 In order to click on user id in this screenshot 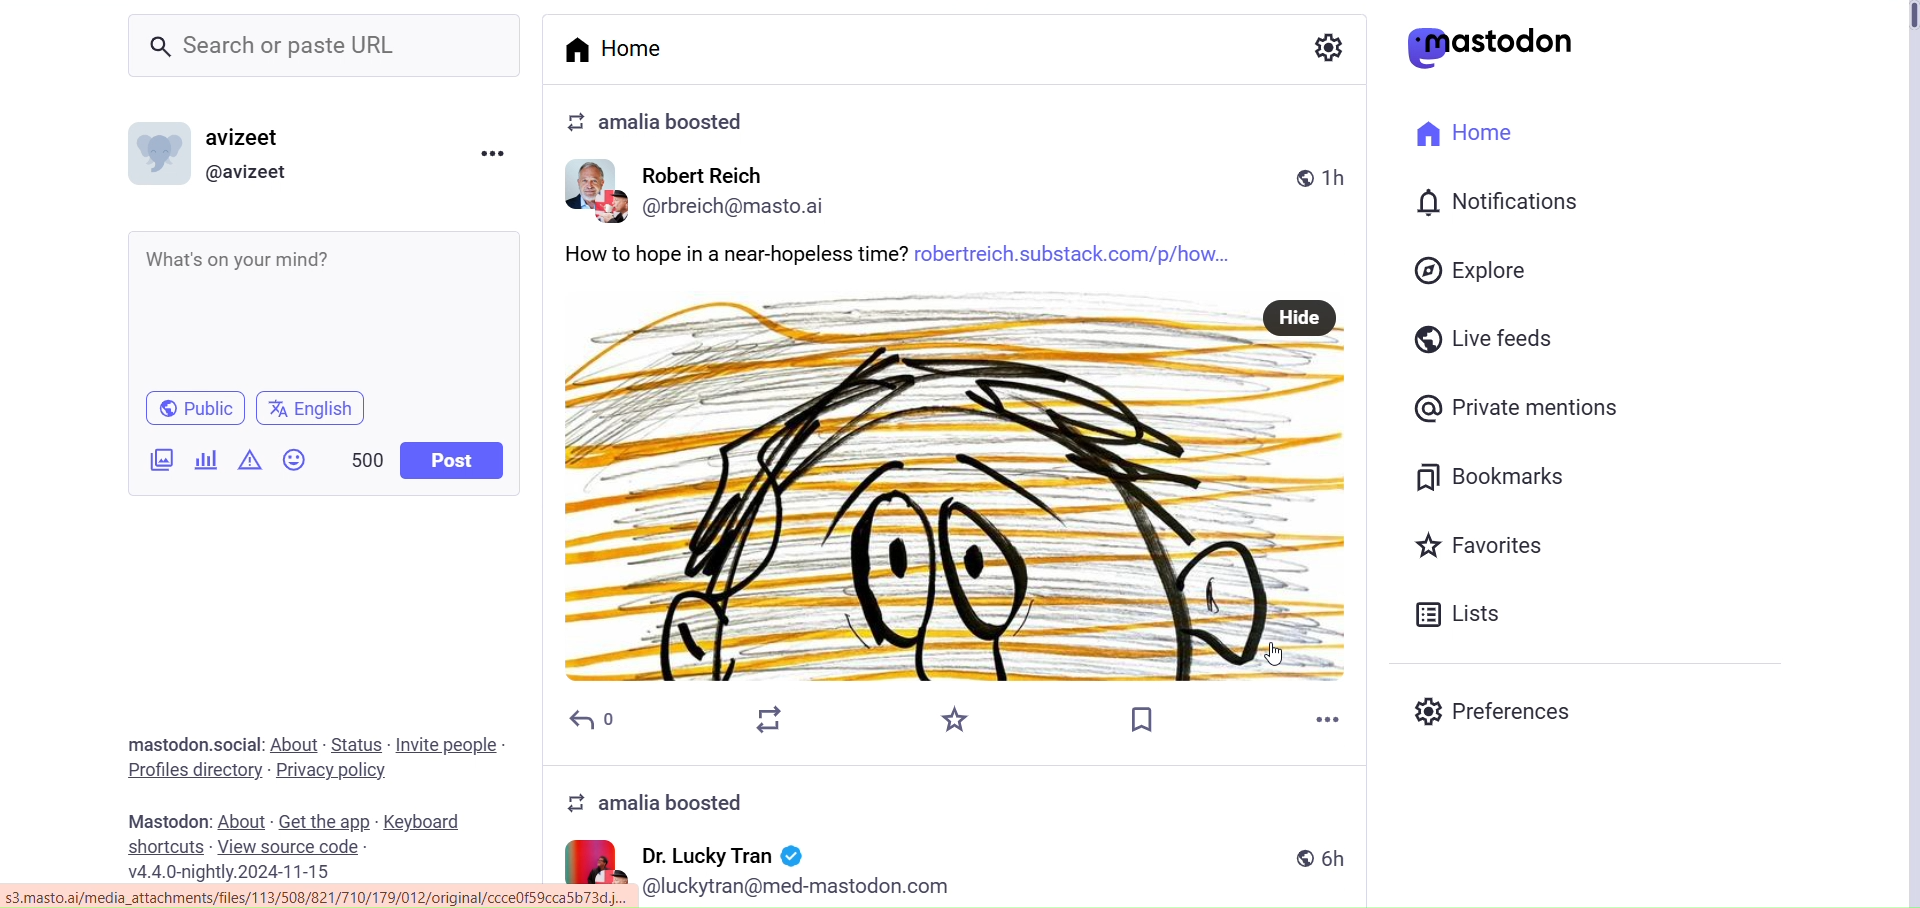, I will do `click(798, 885)`.